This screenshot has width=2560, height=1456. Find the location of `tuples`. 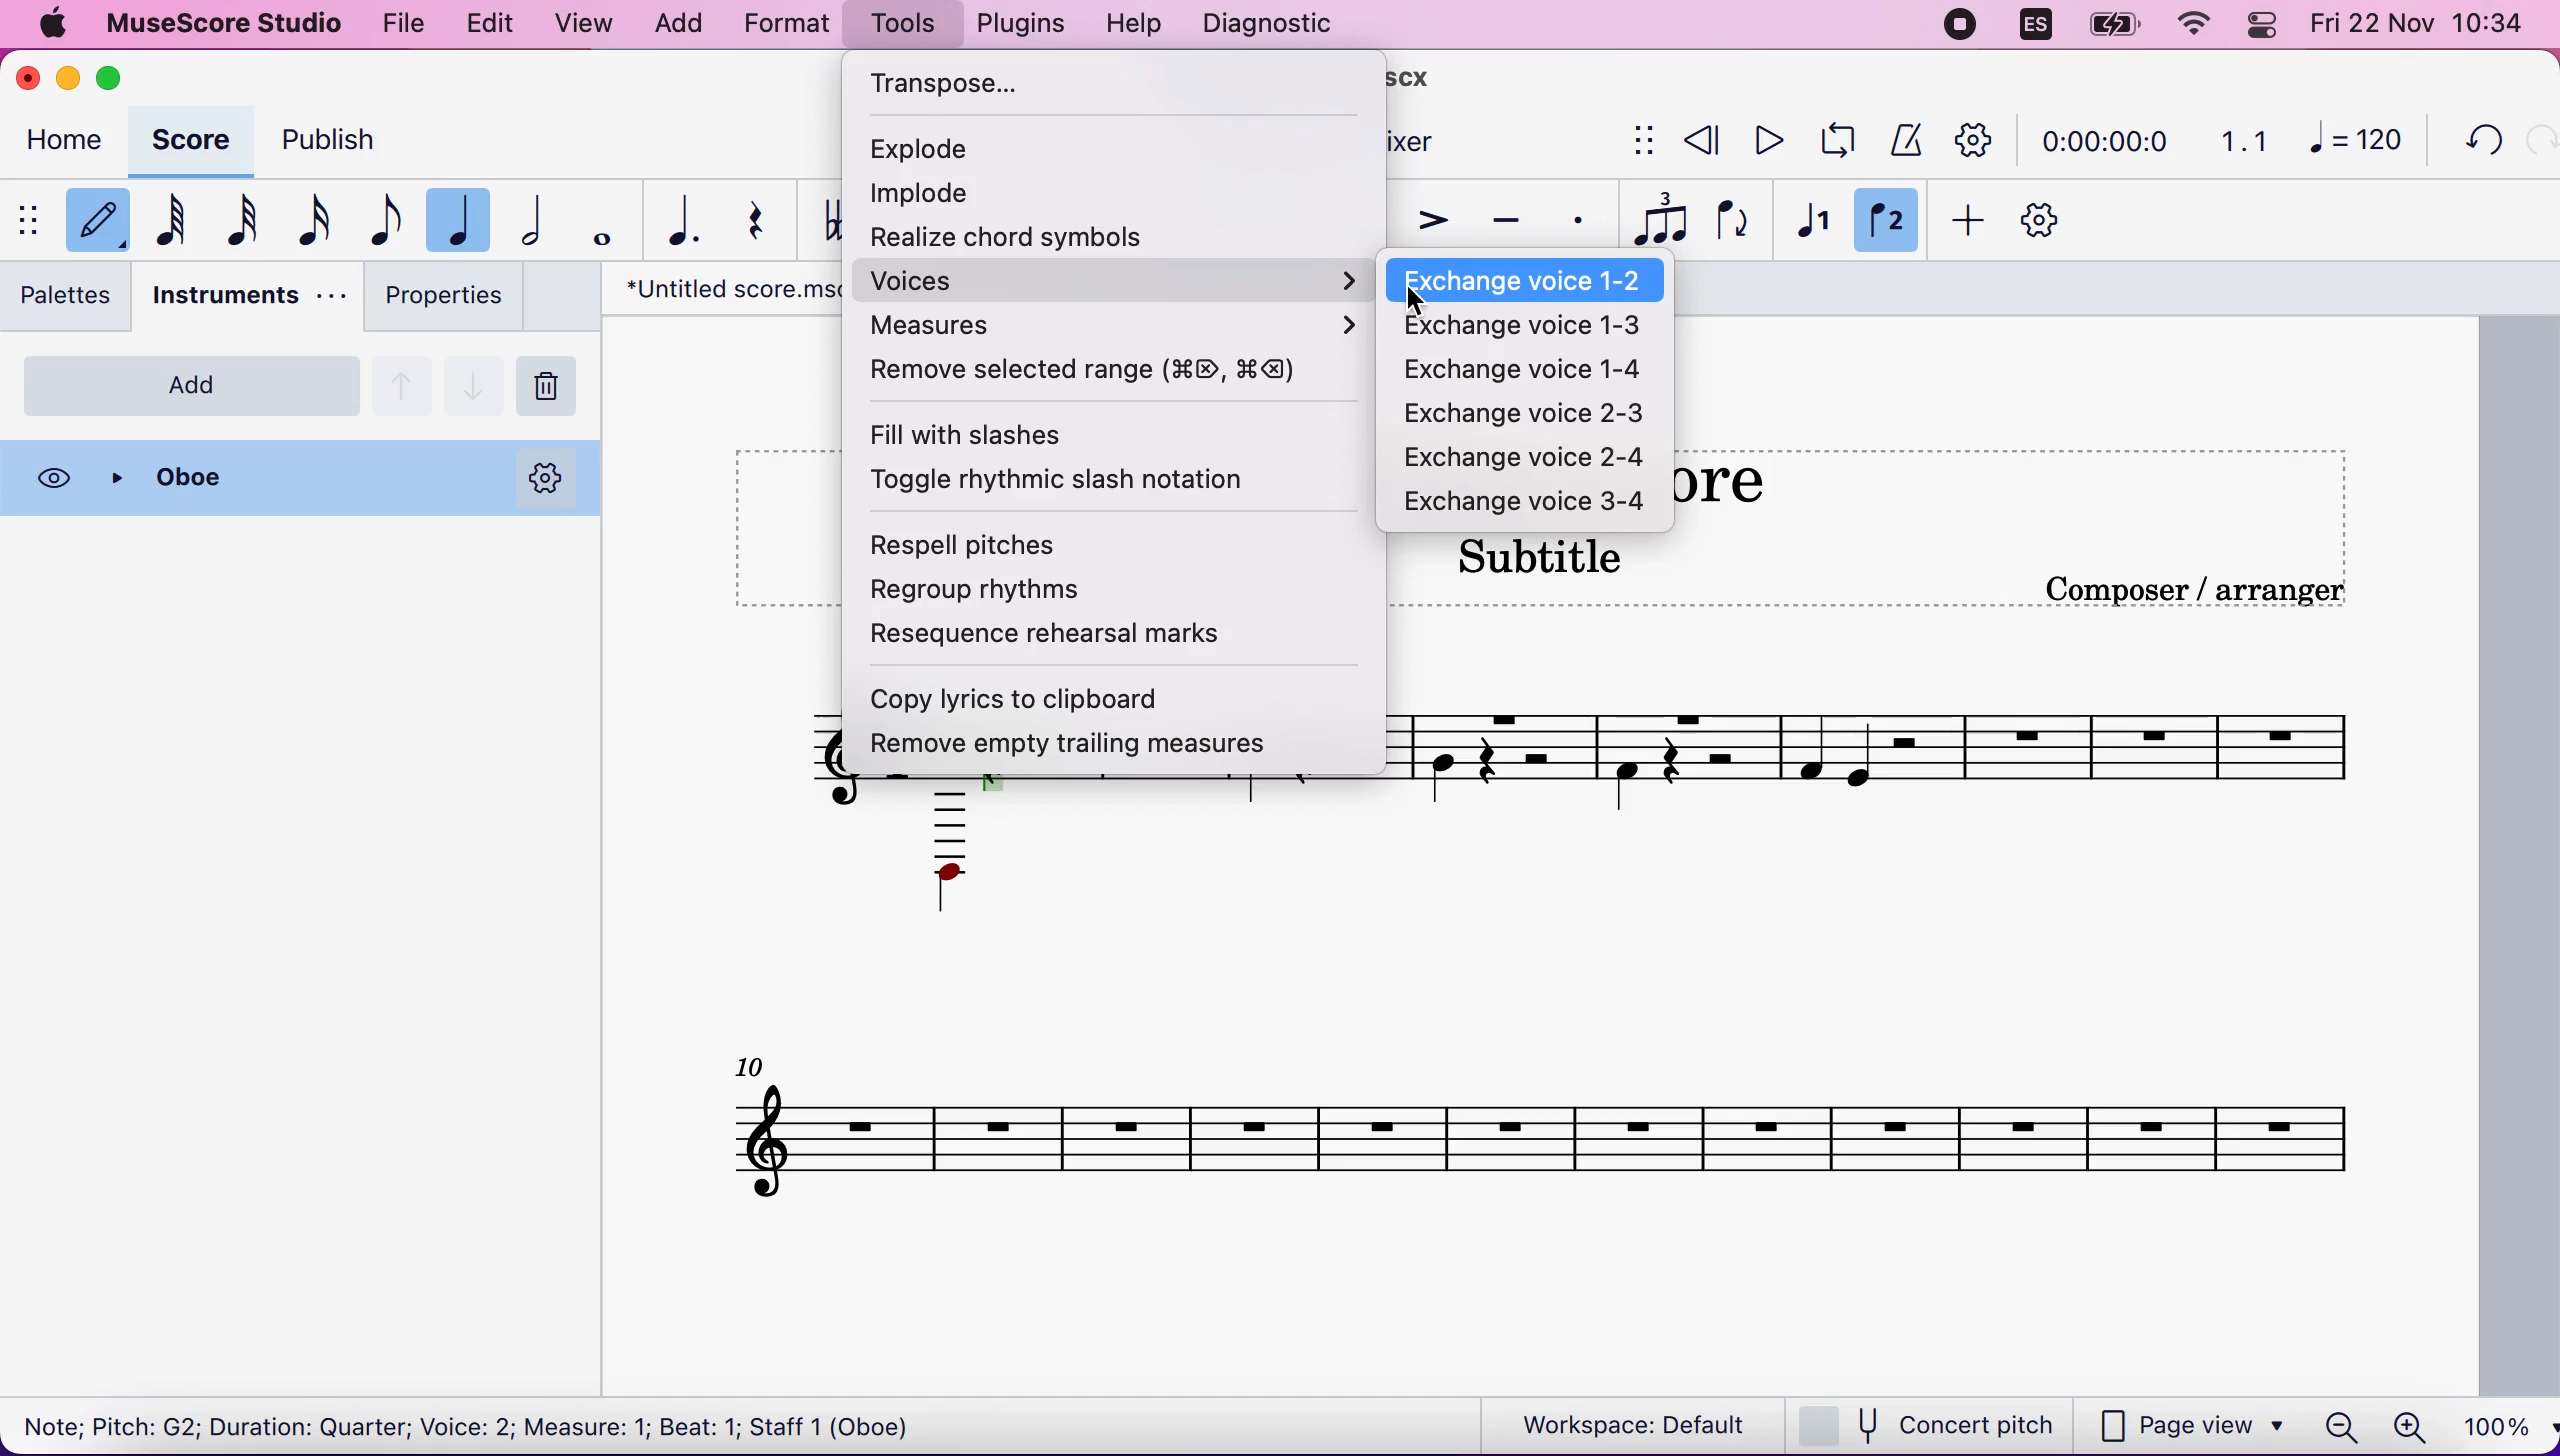

tuples is located at coordinates (1652, 218).